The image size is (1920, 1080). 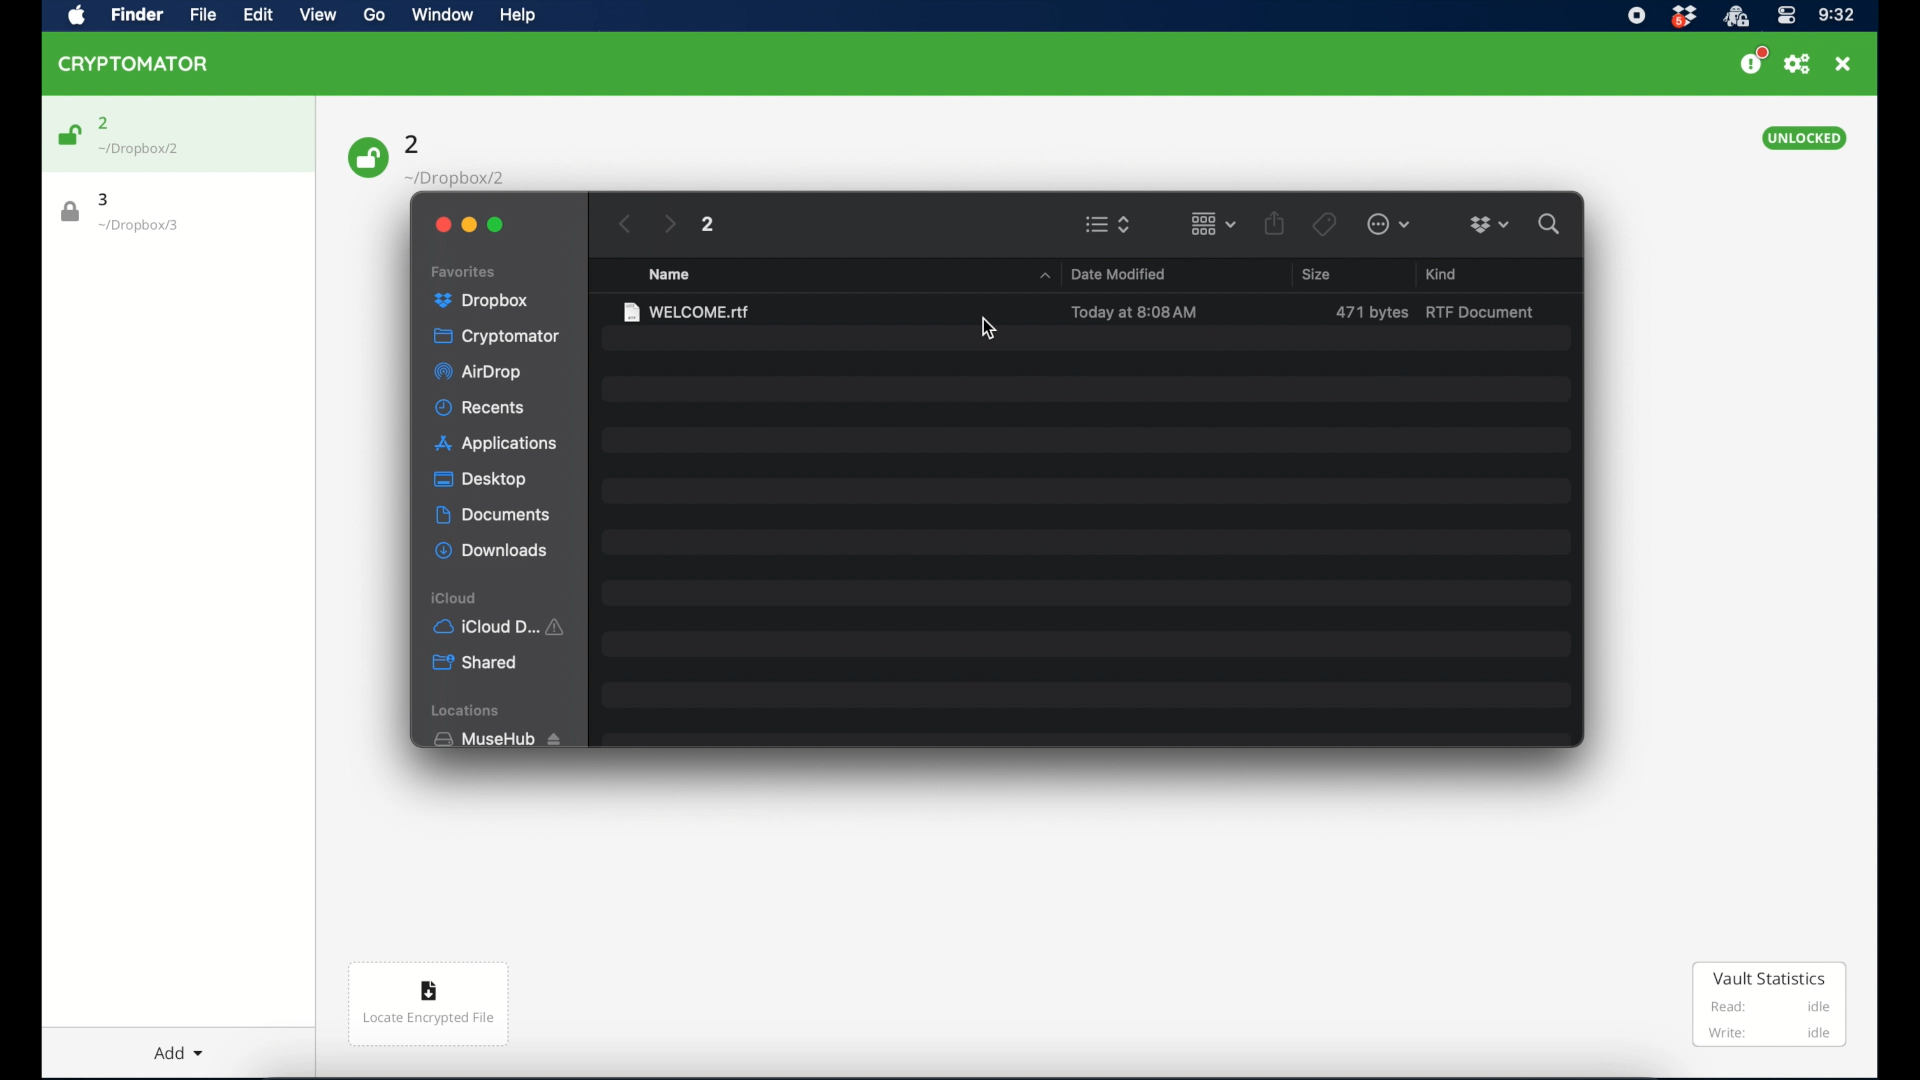 I want to click on dropbox, so click(x=481, y=301).